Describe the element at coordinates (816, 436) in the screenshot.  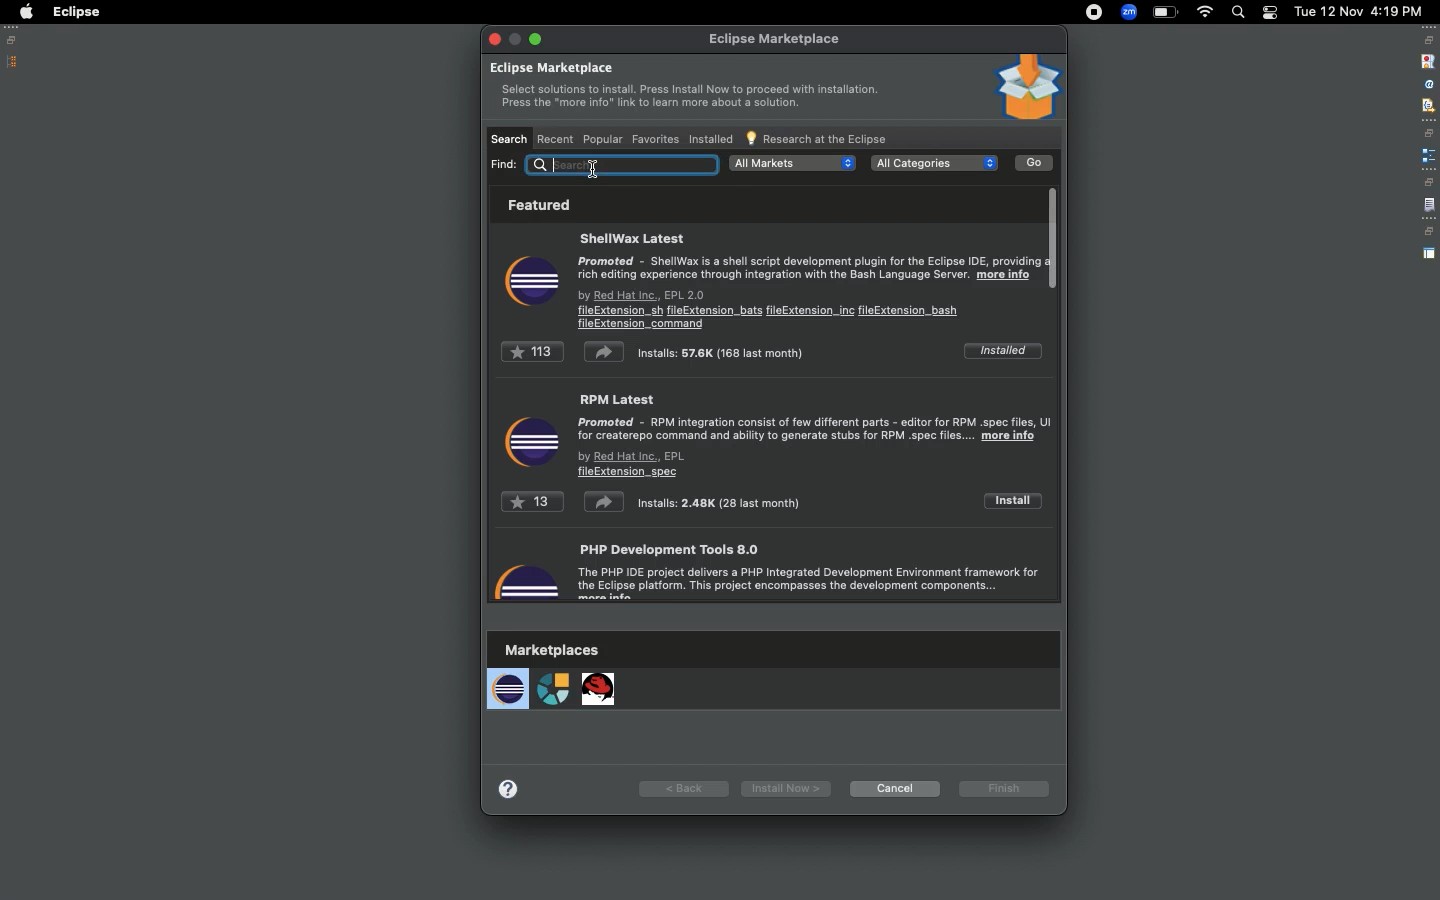
I see `RPM latest` at that location.